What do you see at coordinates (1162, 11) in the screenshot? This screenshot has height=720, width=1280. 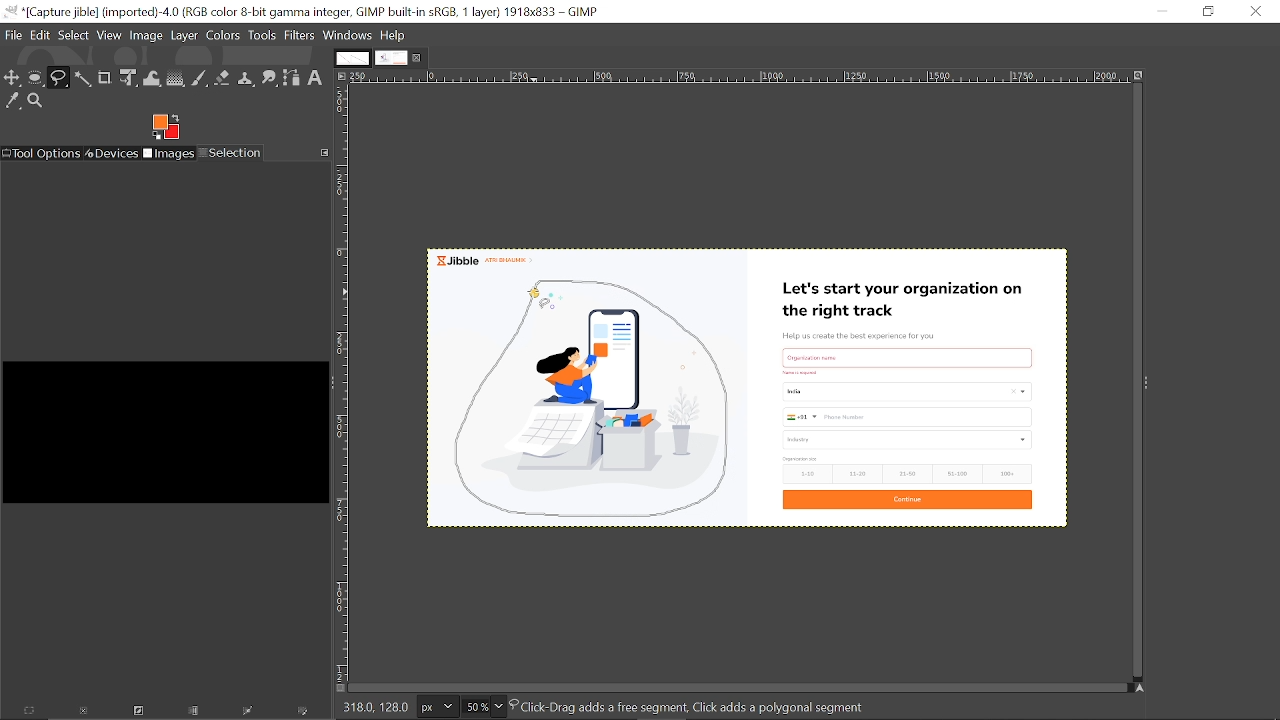 I see `Minimize` at bounding box center [1162, 11].